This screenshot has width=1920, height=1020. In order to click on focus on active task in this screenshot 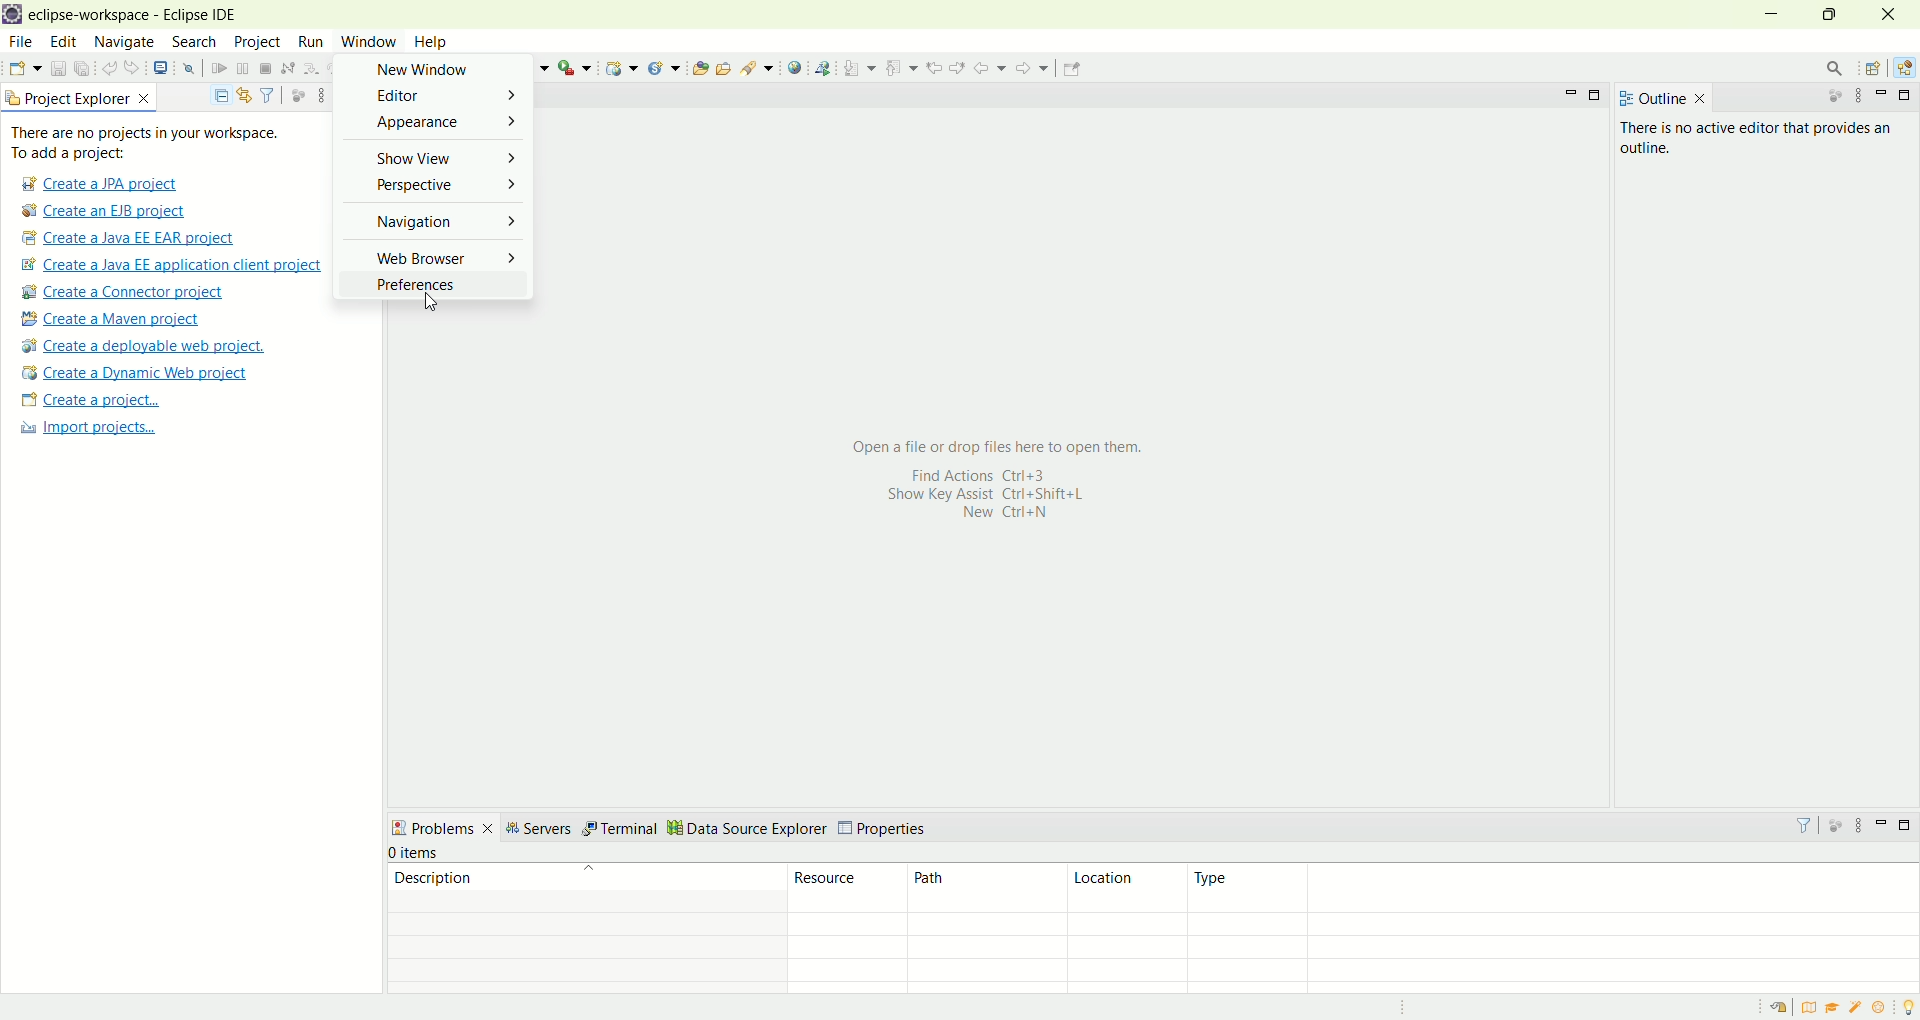, I will do `click(1825, 97)`.